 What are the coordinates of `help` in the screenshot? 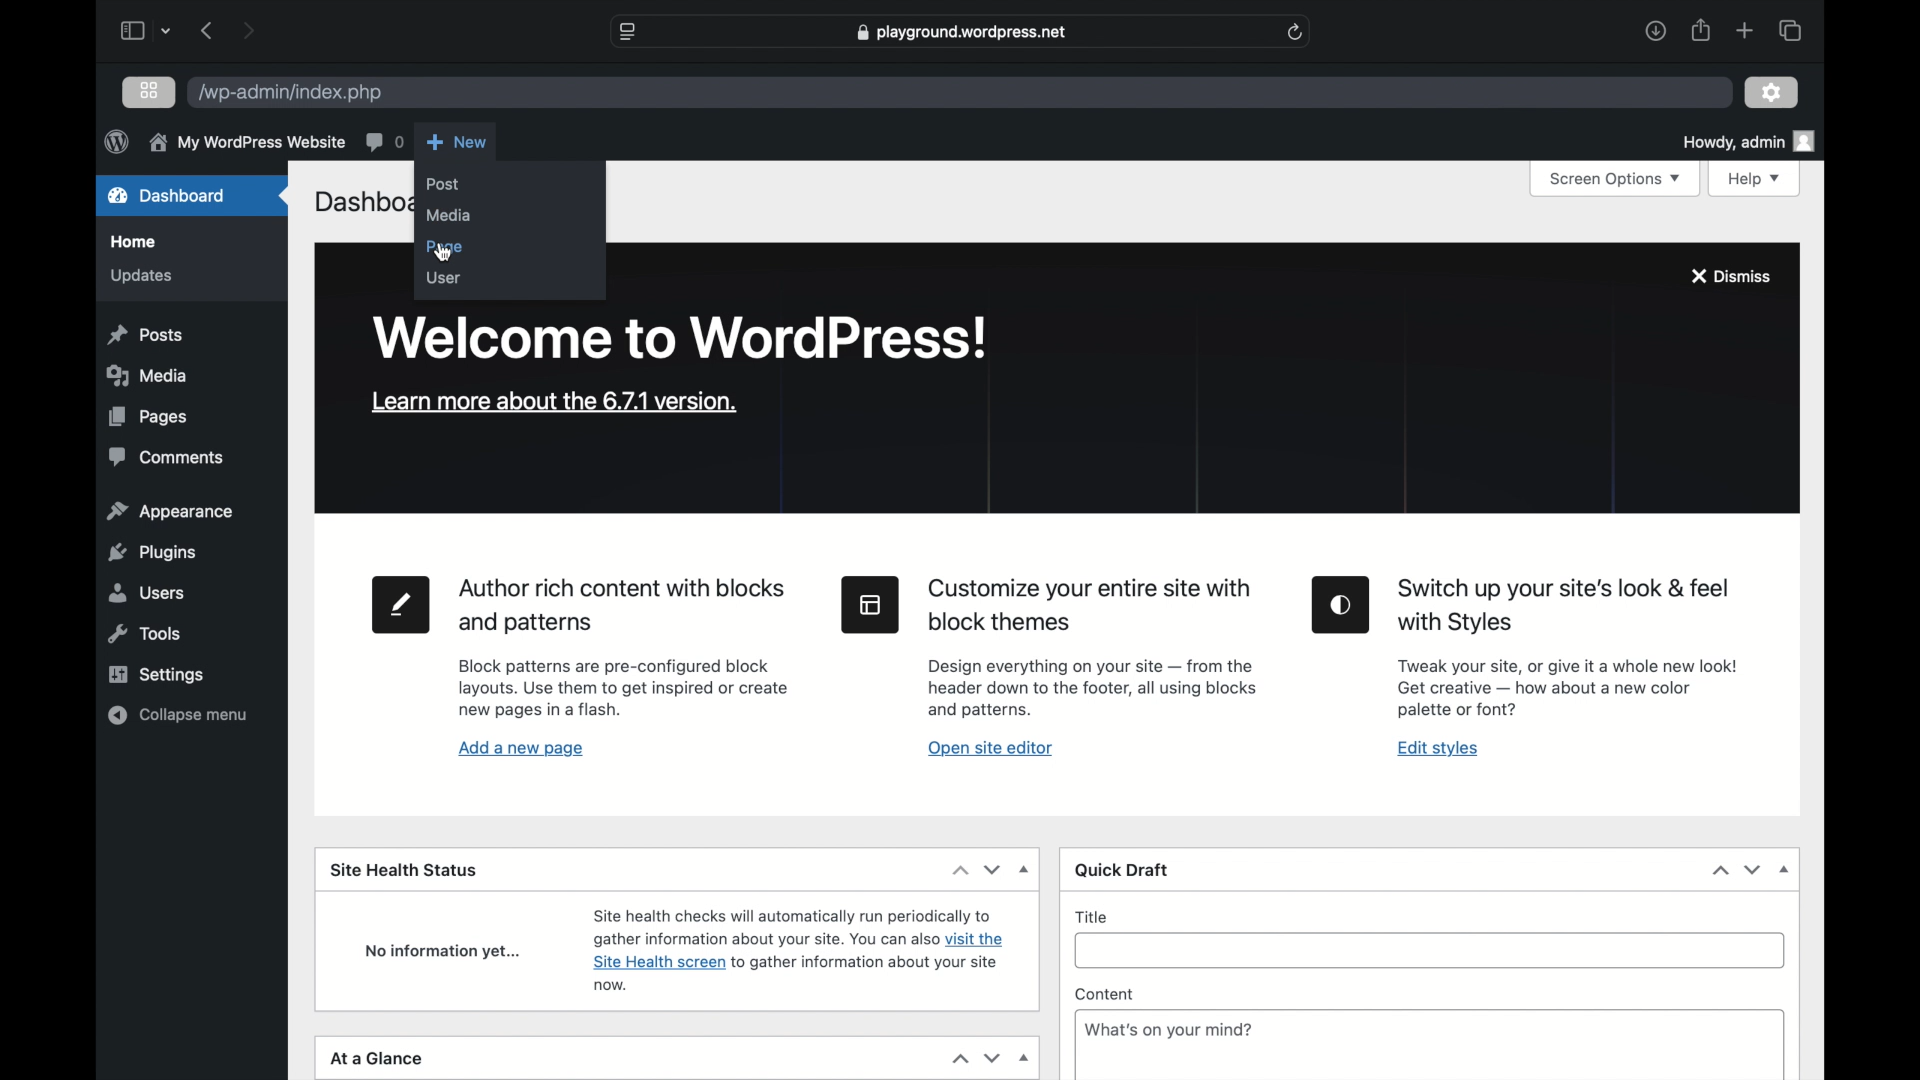 It's located at (1756, 178).